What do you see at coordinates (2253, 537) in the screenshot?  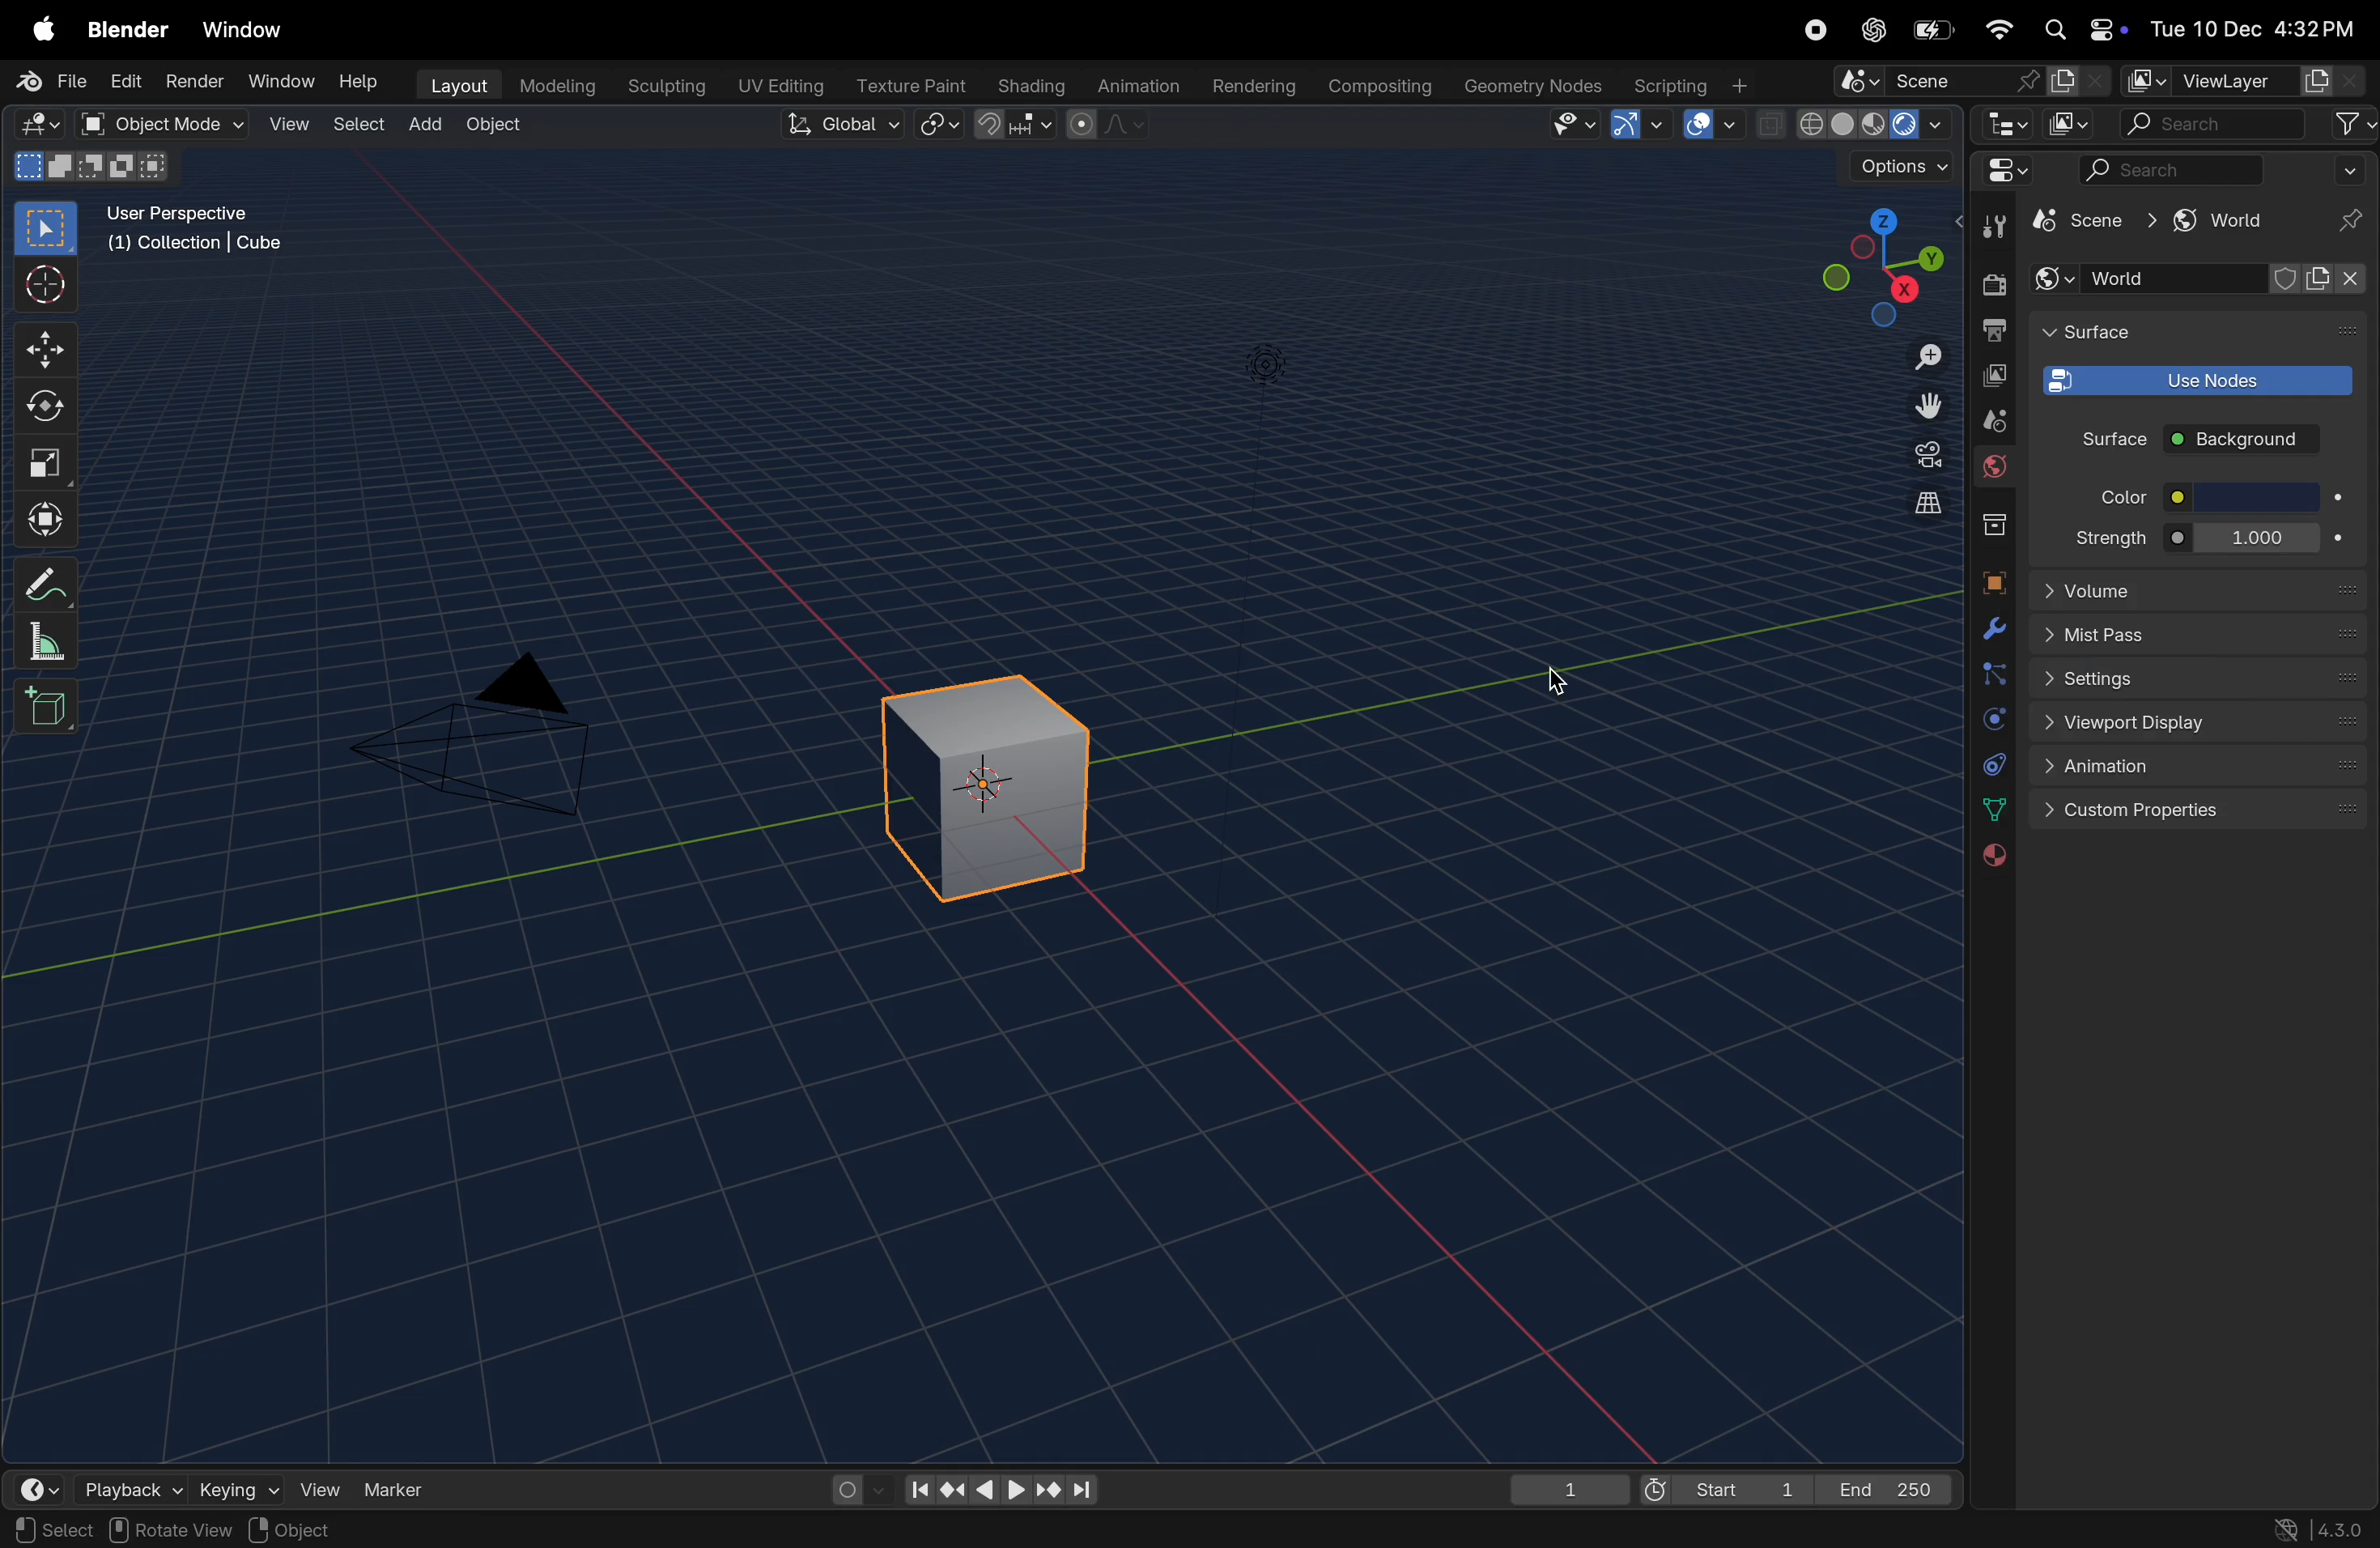 I see `1000` at bounding box center [2253, 537].